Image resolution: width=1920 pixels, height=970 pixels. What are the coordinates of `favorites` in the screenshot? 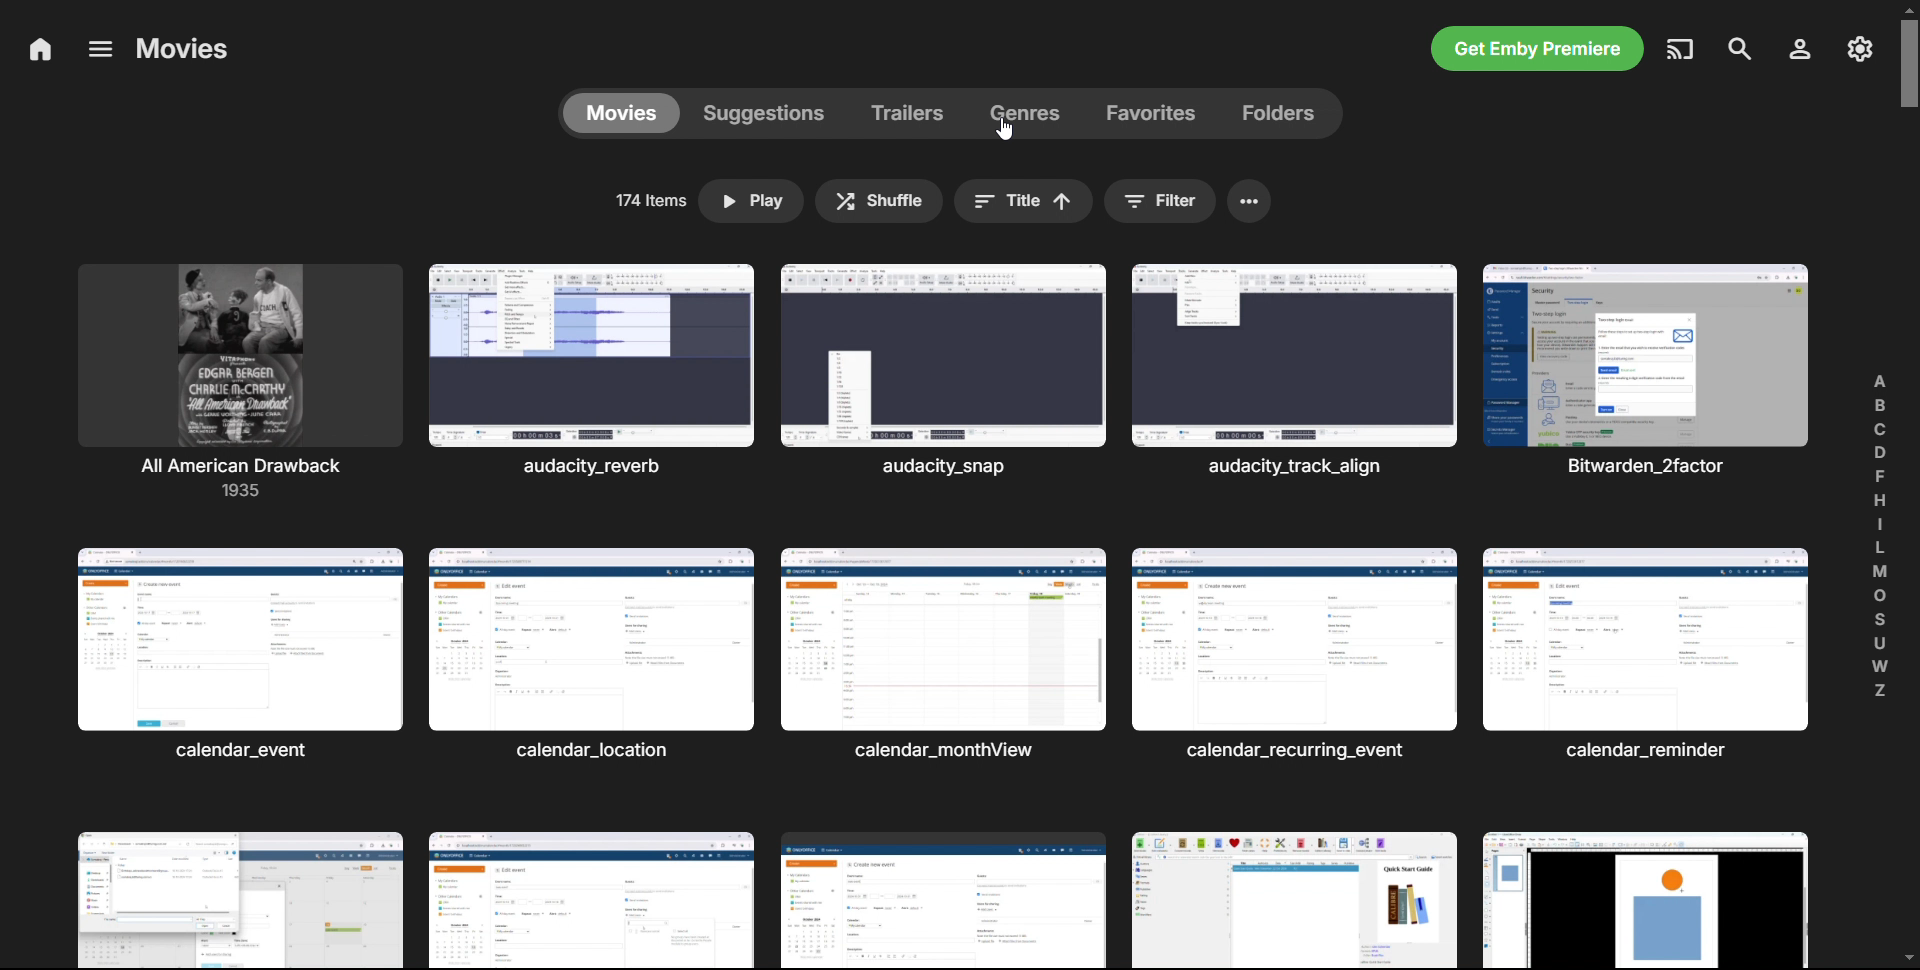 It's located at (1154, 114).